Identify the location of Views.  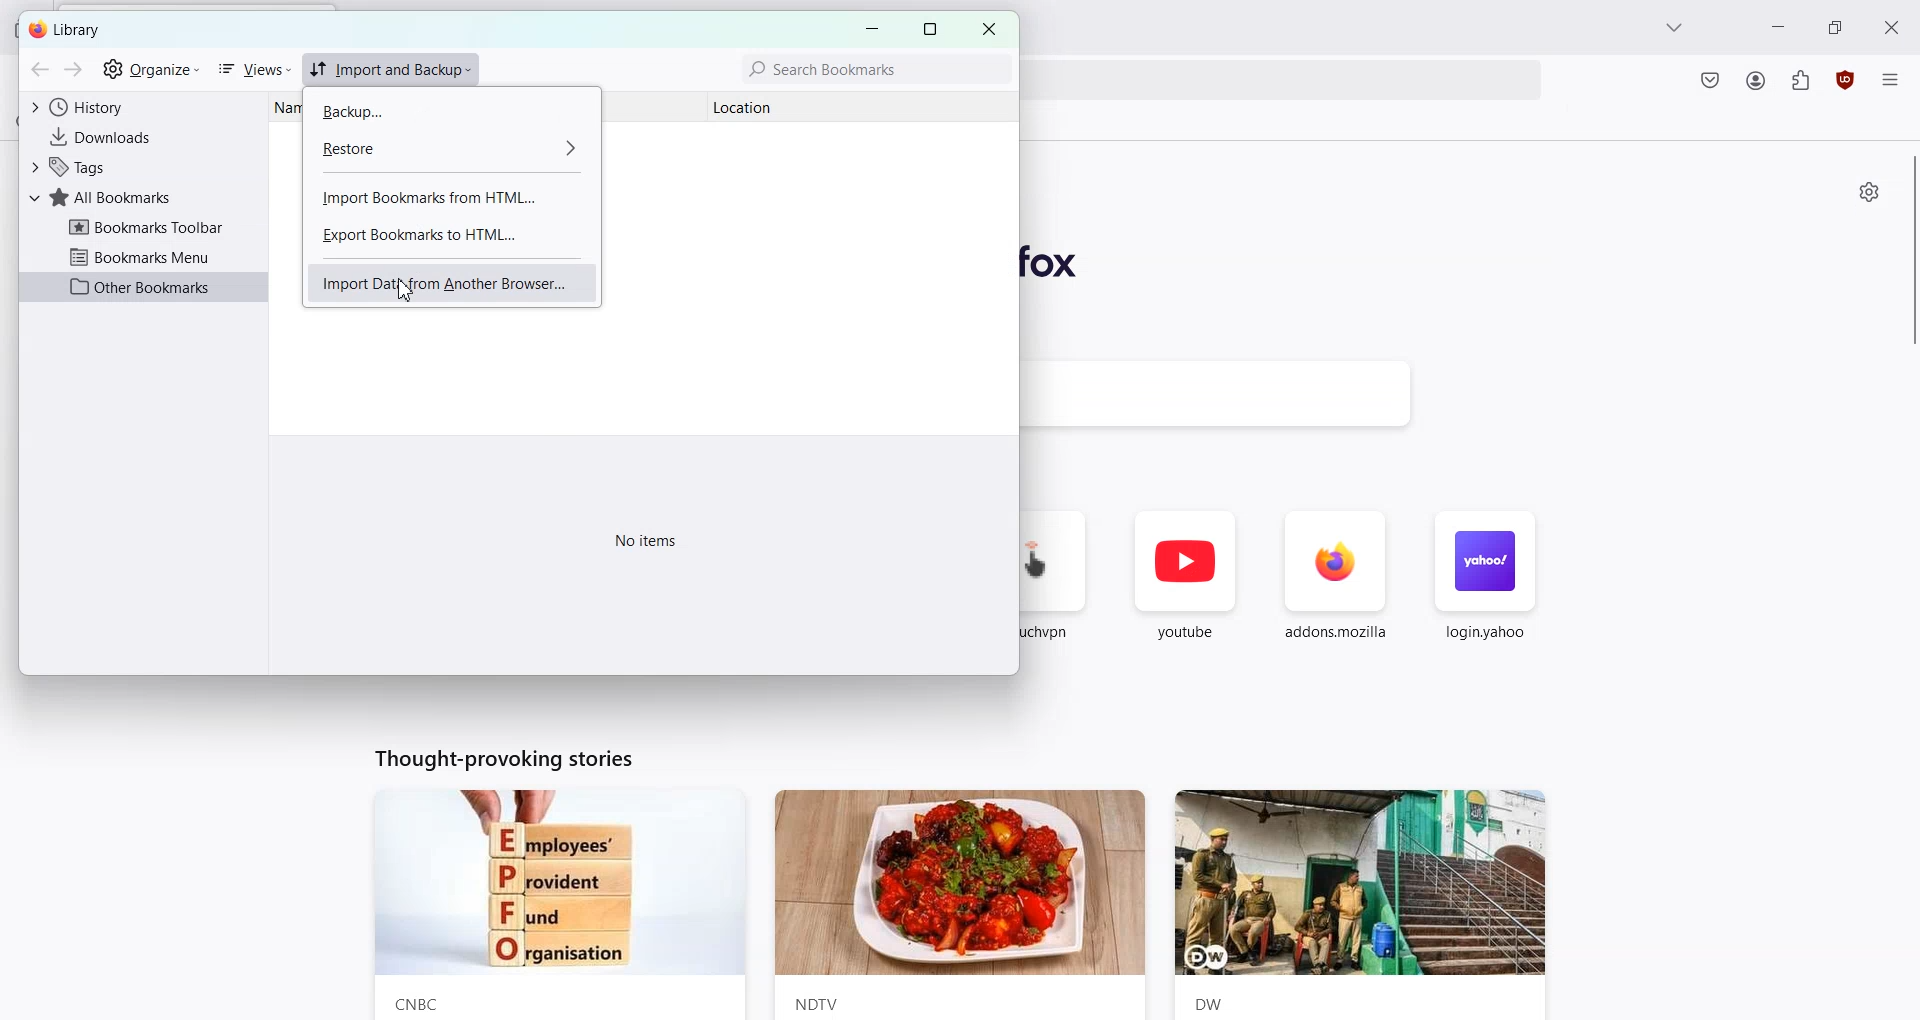
(252, 70).